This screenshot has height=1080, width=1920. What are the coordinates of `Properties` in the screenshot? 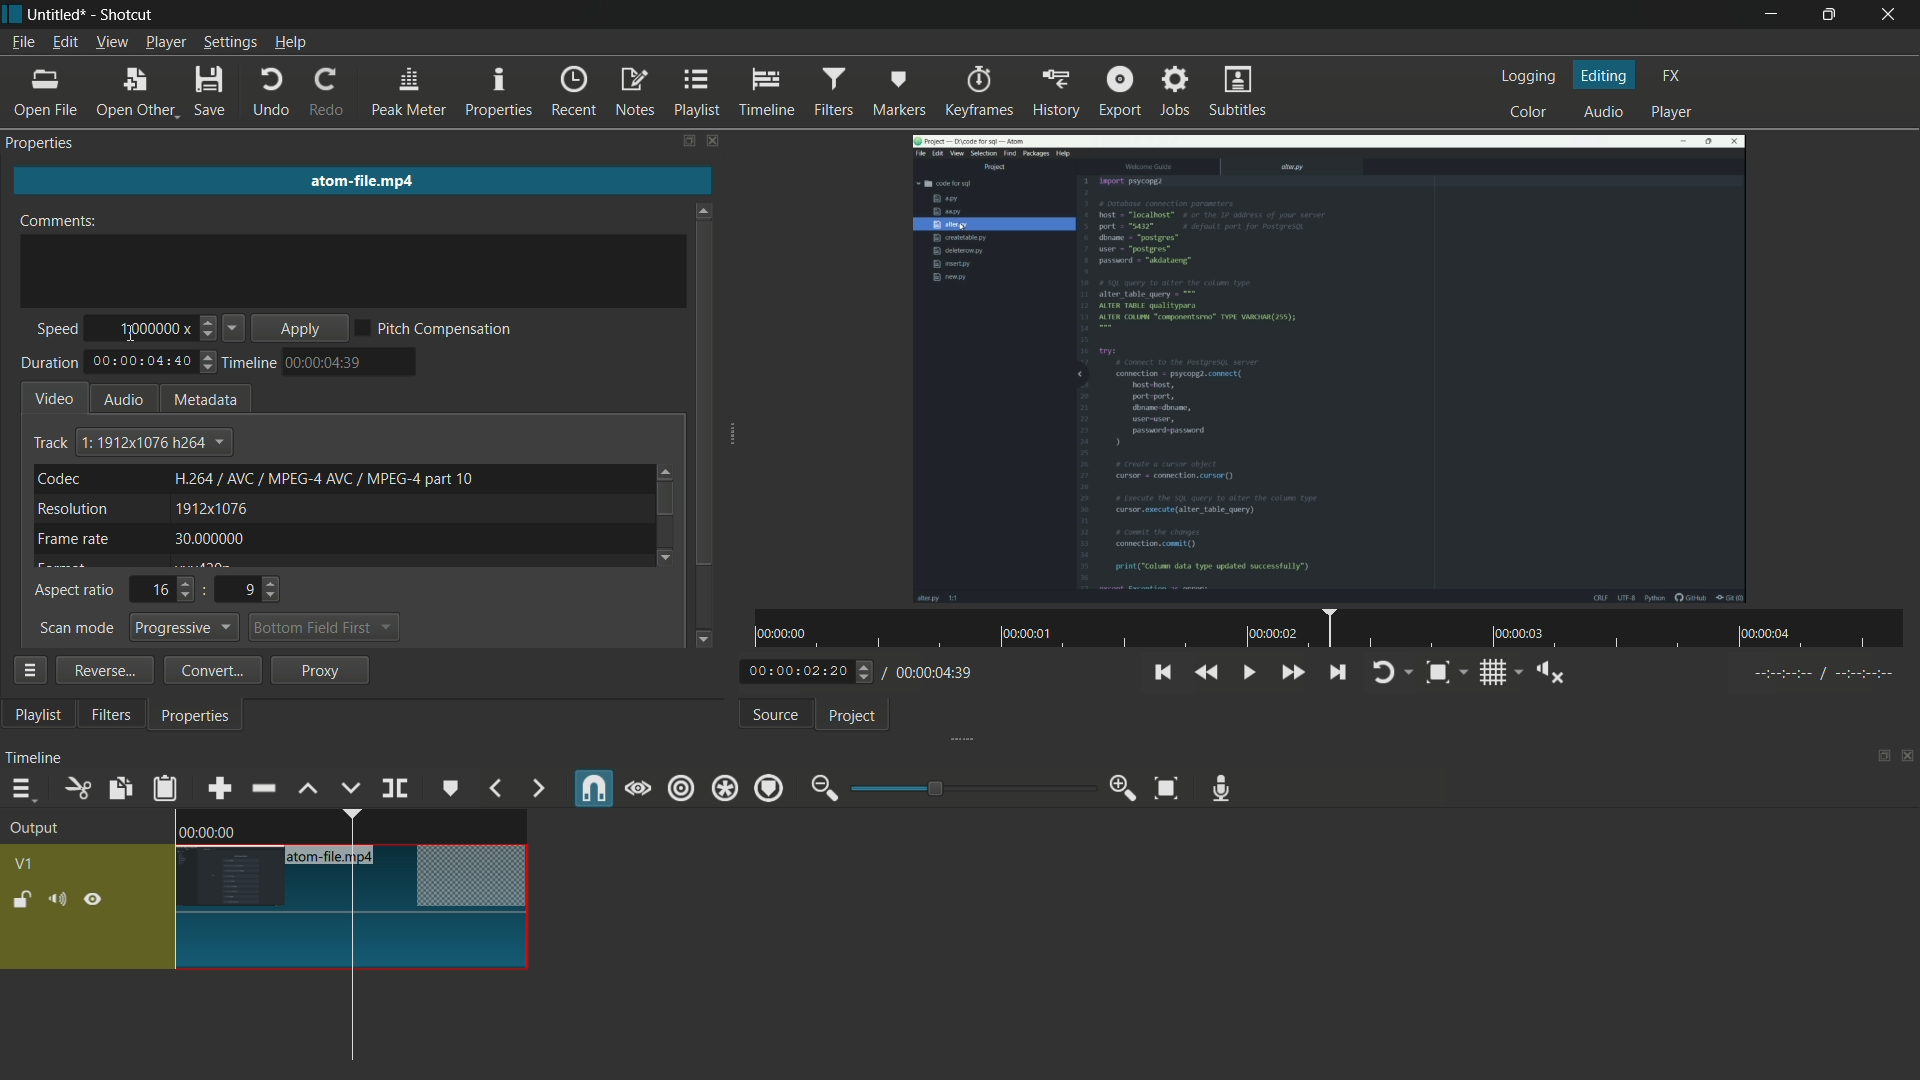 It's located at (49, 143).